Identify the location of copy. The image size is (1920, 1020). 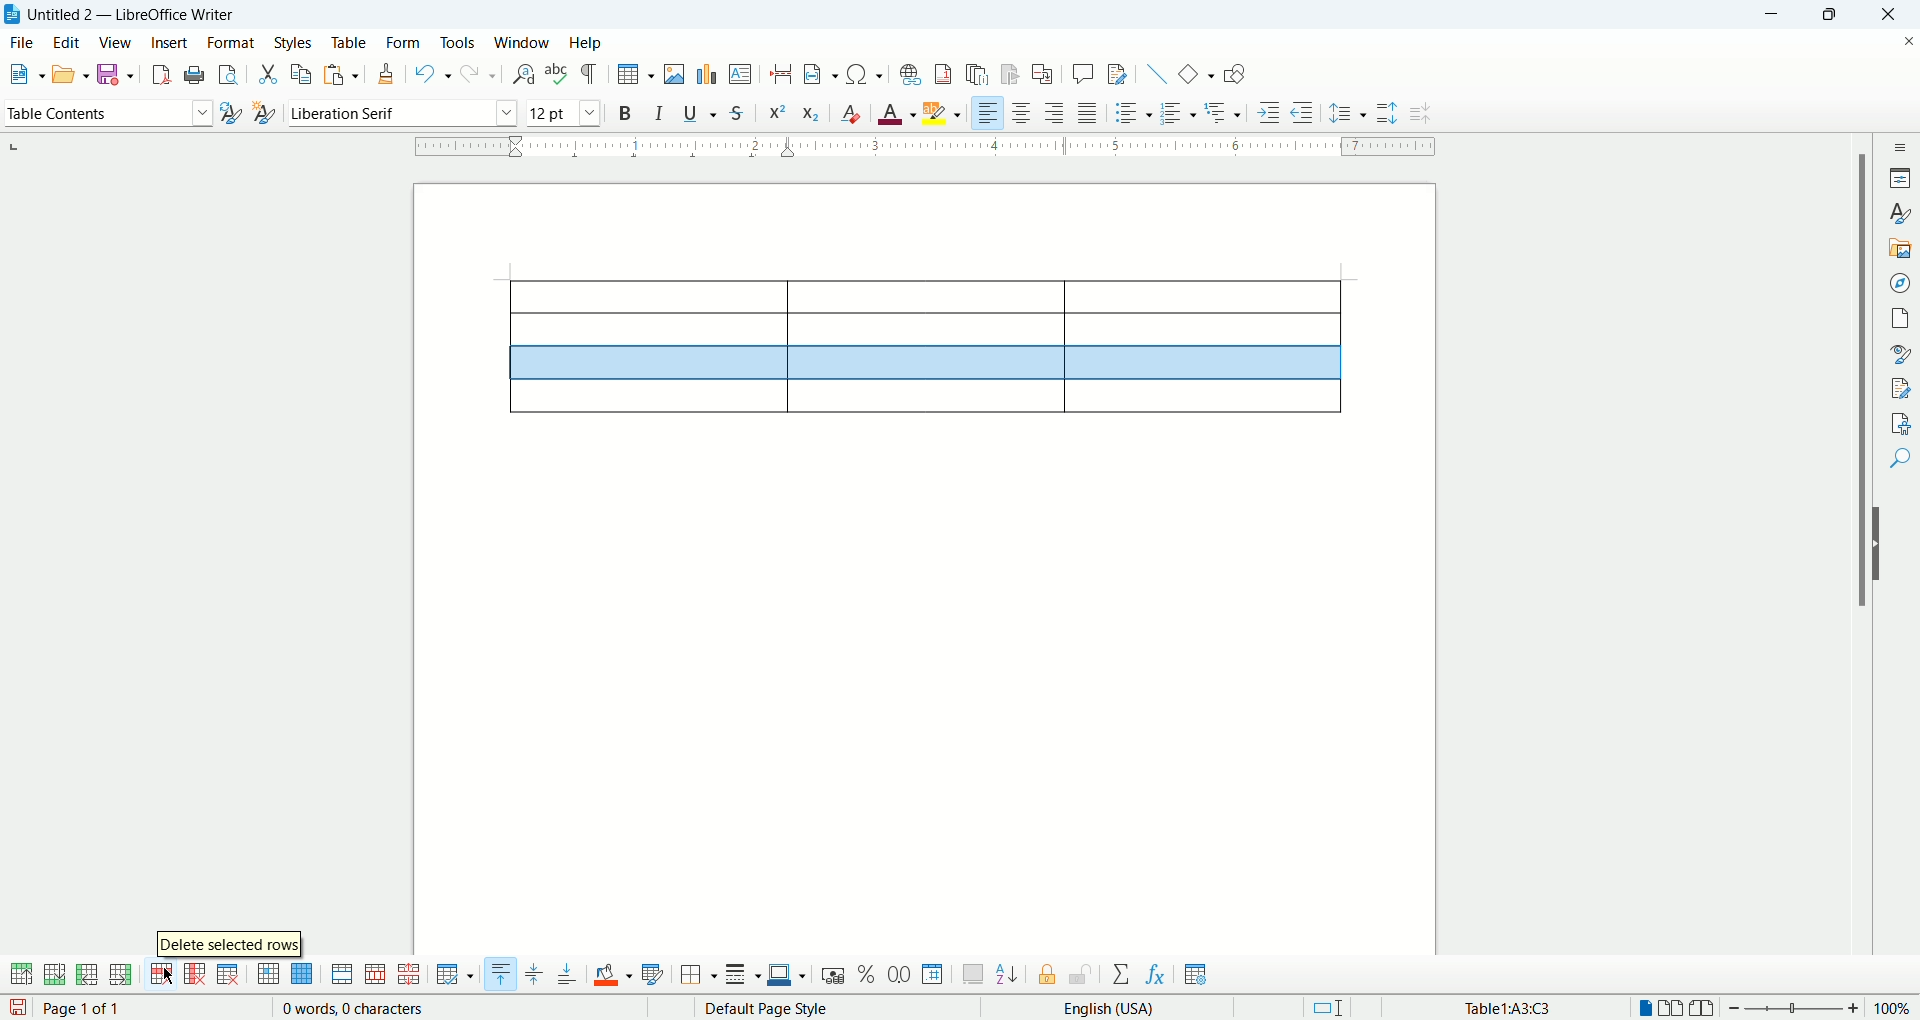
(298, 74).